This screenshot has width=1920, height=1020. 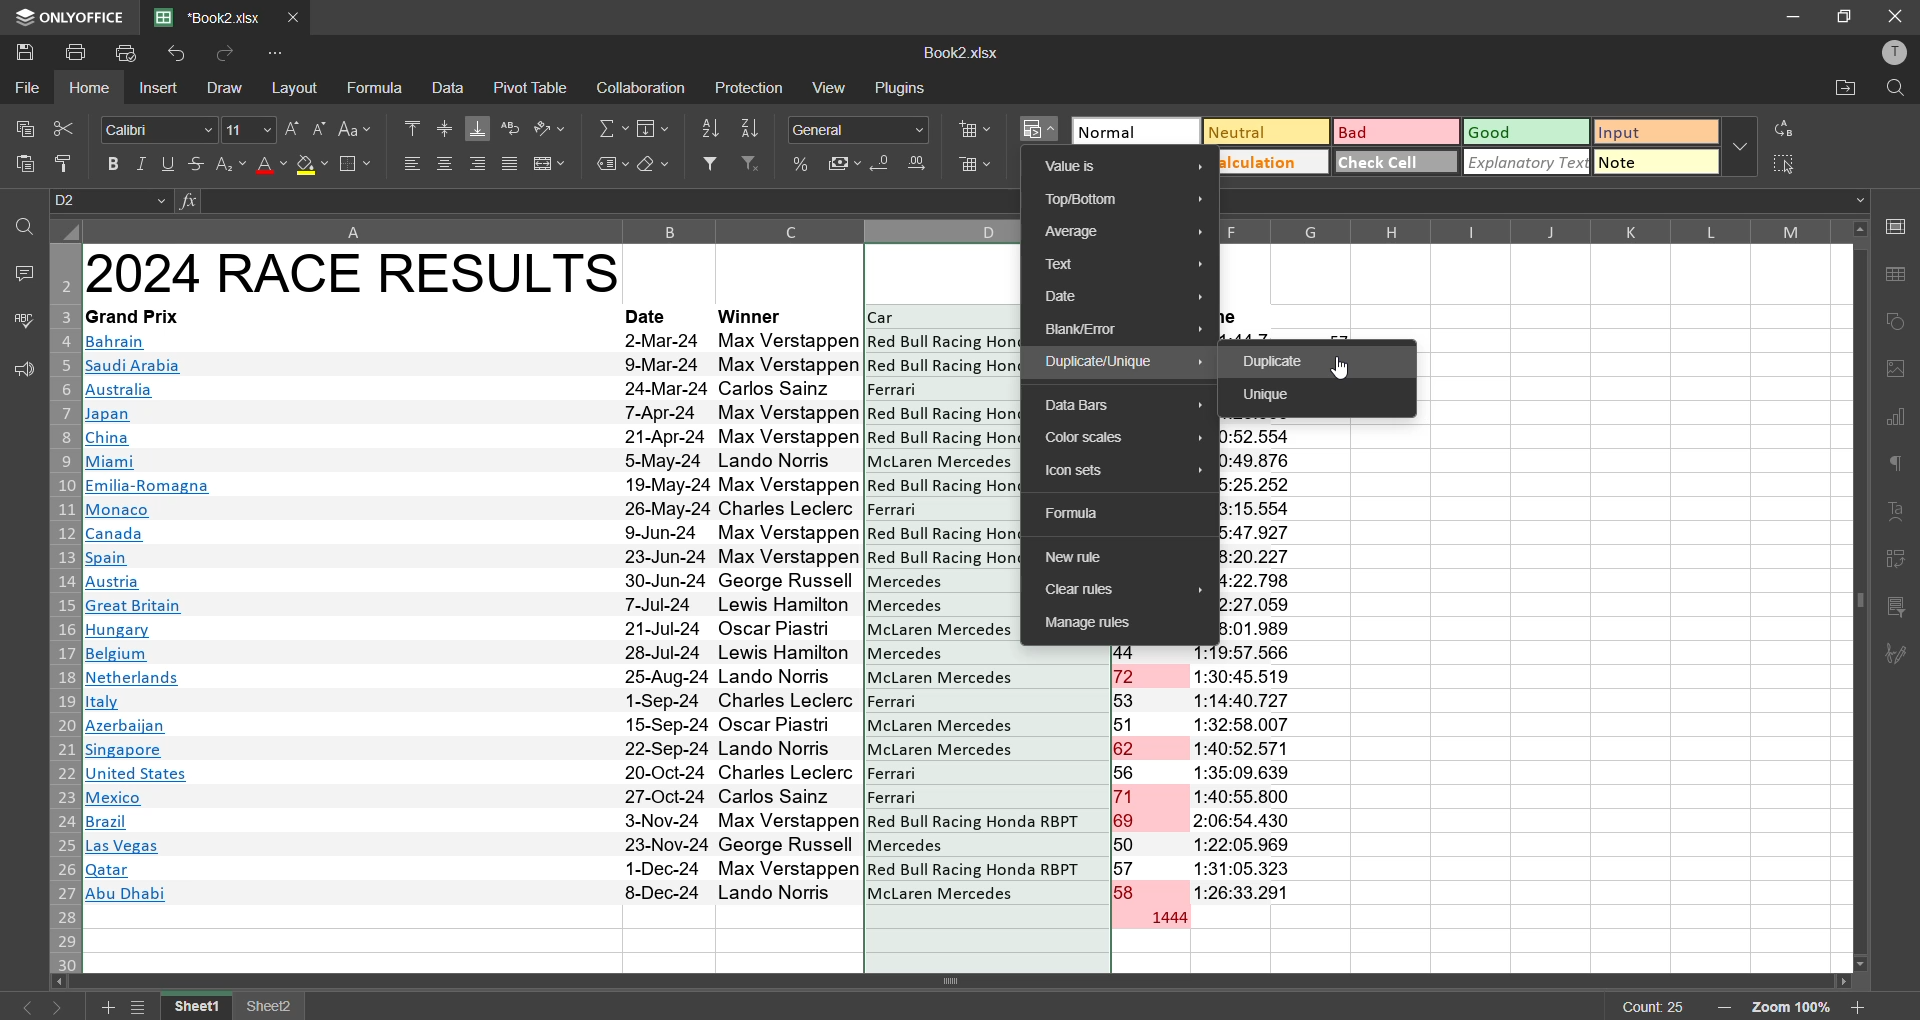 I want to click on accounting, so click(x=845, y=160).